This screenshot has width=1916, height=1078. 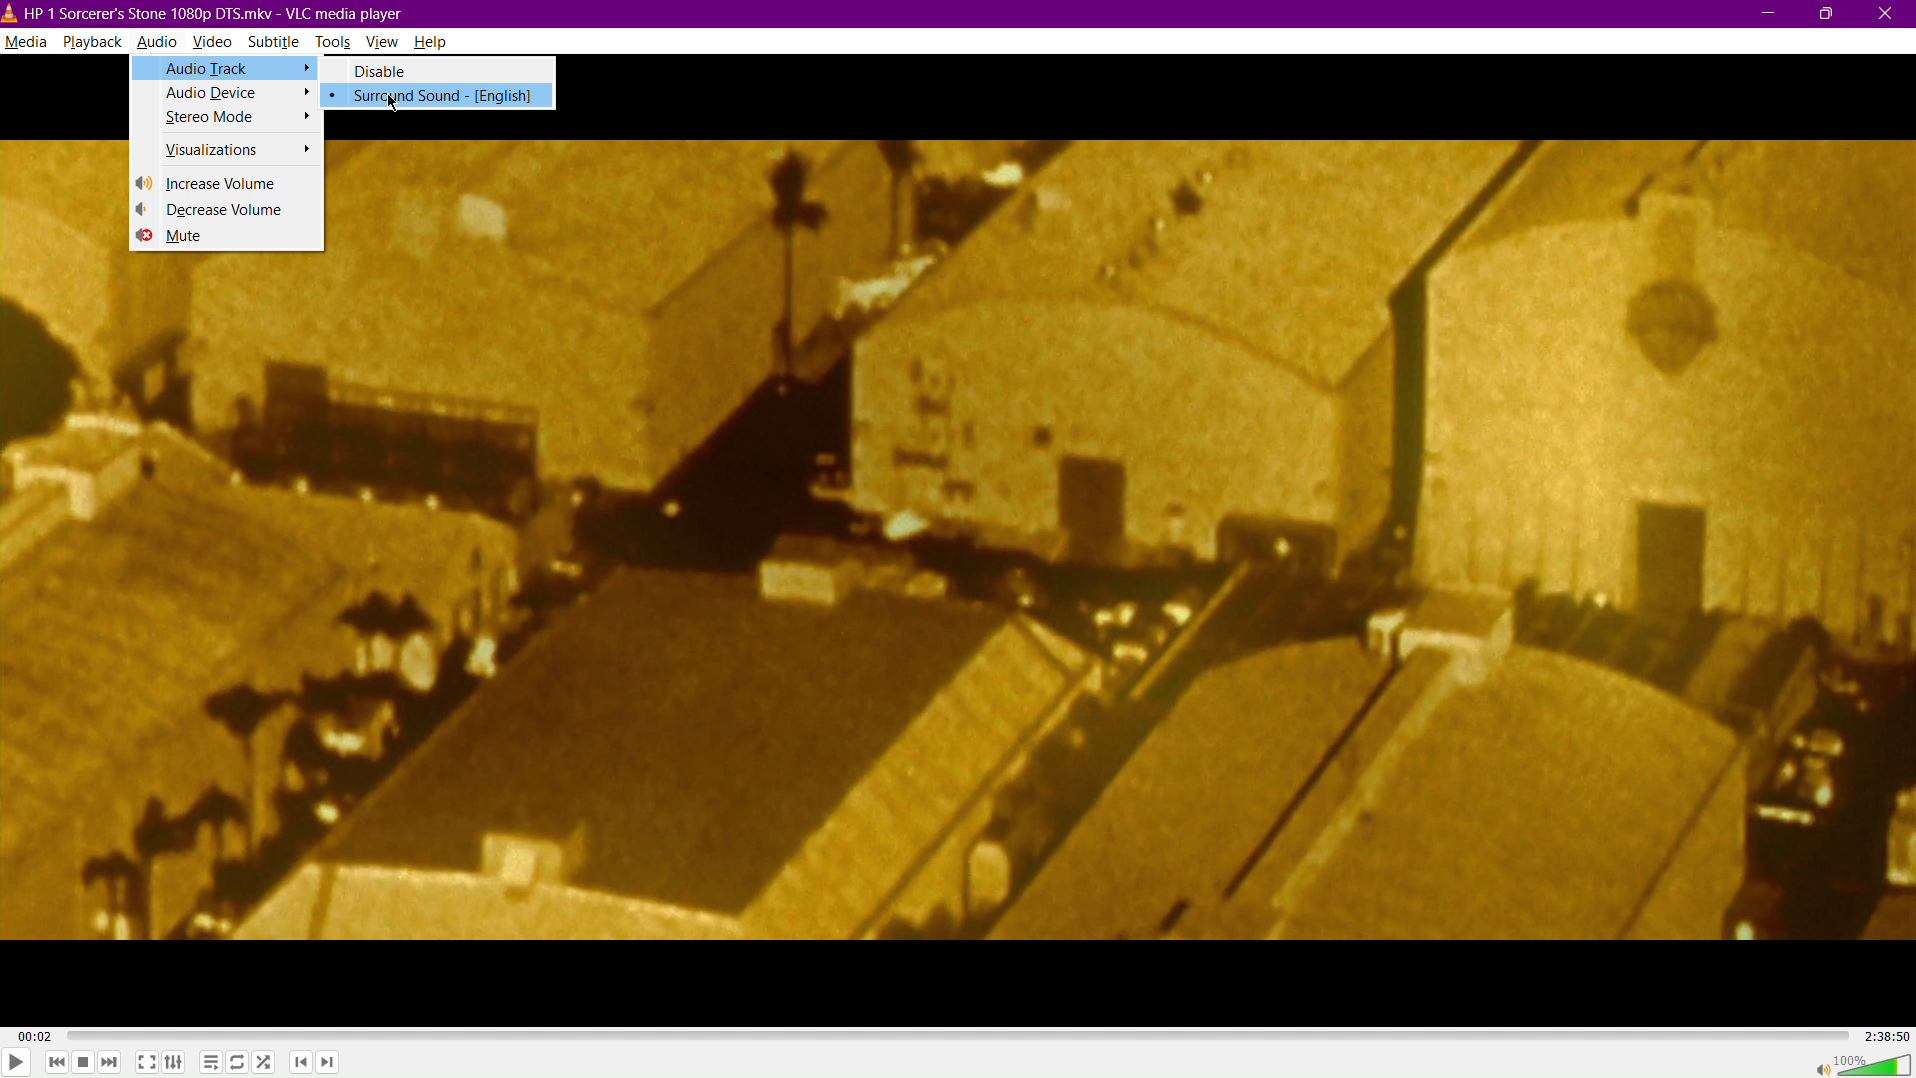 I want to click on Media, so click(x=25, y=42).